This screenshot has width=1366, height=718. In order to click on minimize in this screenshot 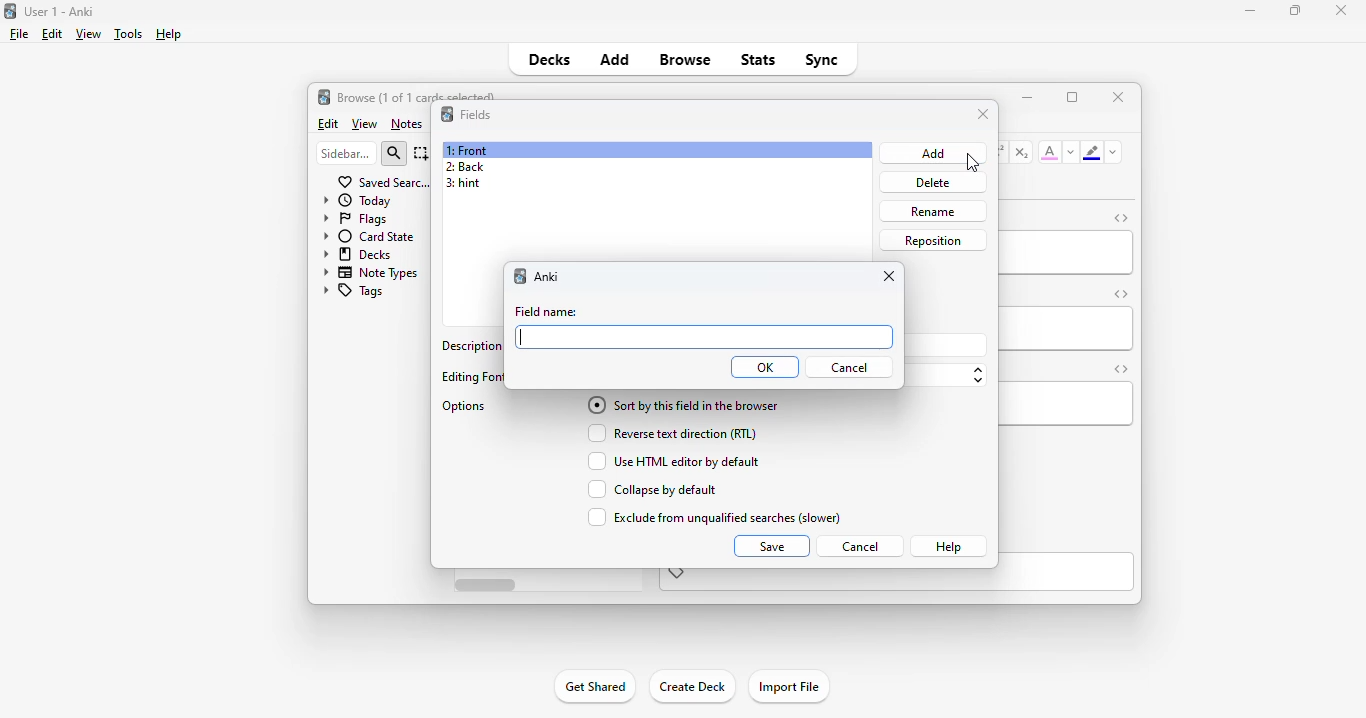, I will do `click(1251, 10)`.